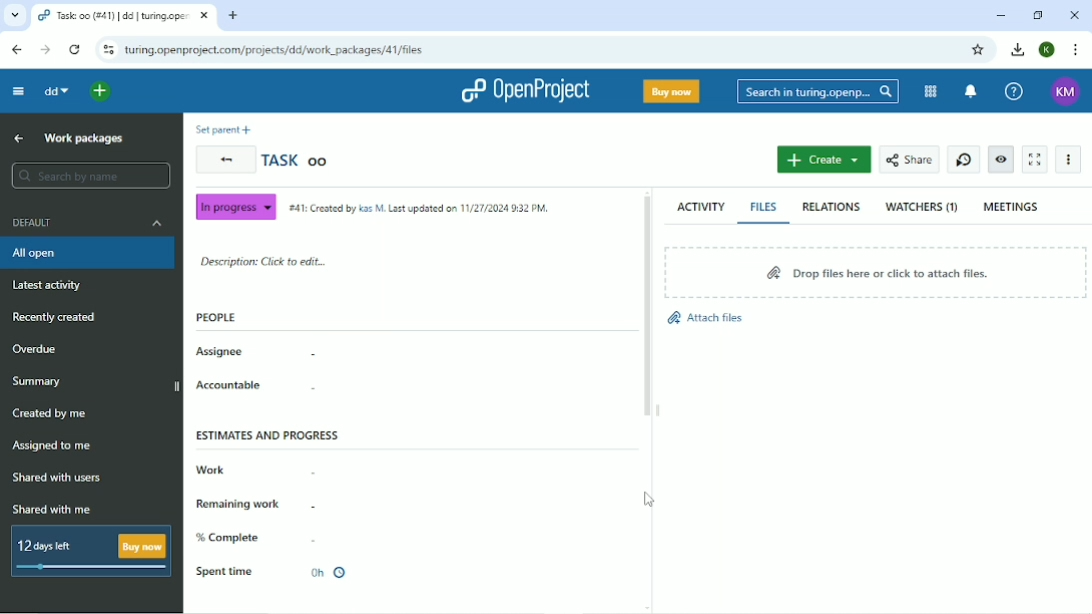  I want to click on Vertical scrollbar, so click(647, 310).